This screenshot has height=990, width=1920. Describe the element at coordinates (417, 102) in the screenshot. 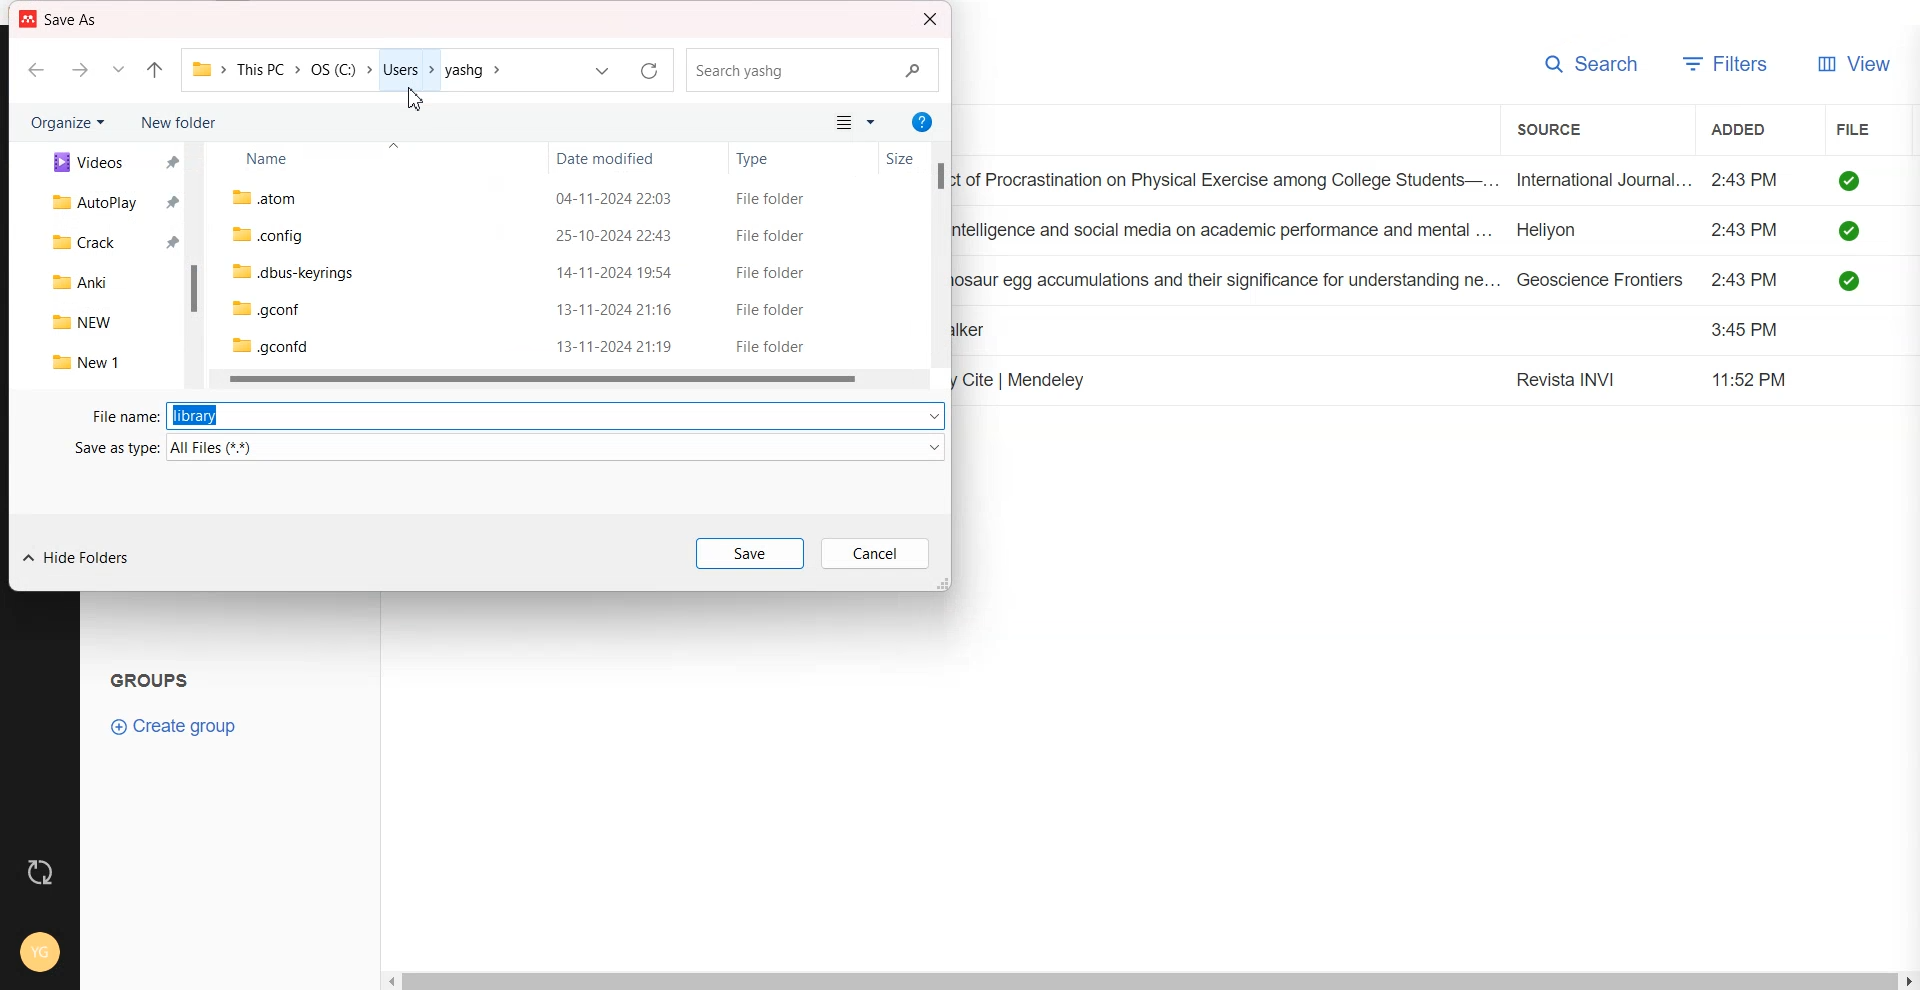

I see `Cursor` at that location.